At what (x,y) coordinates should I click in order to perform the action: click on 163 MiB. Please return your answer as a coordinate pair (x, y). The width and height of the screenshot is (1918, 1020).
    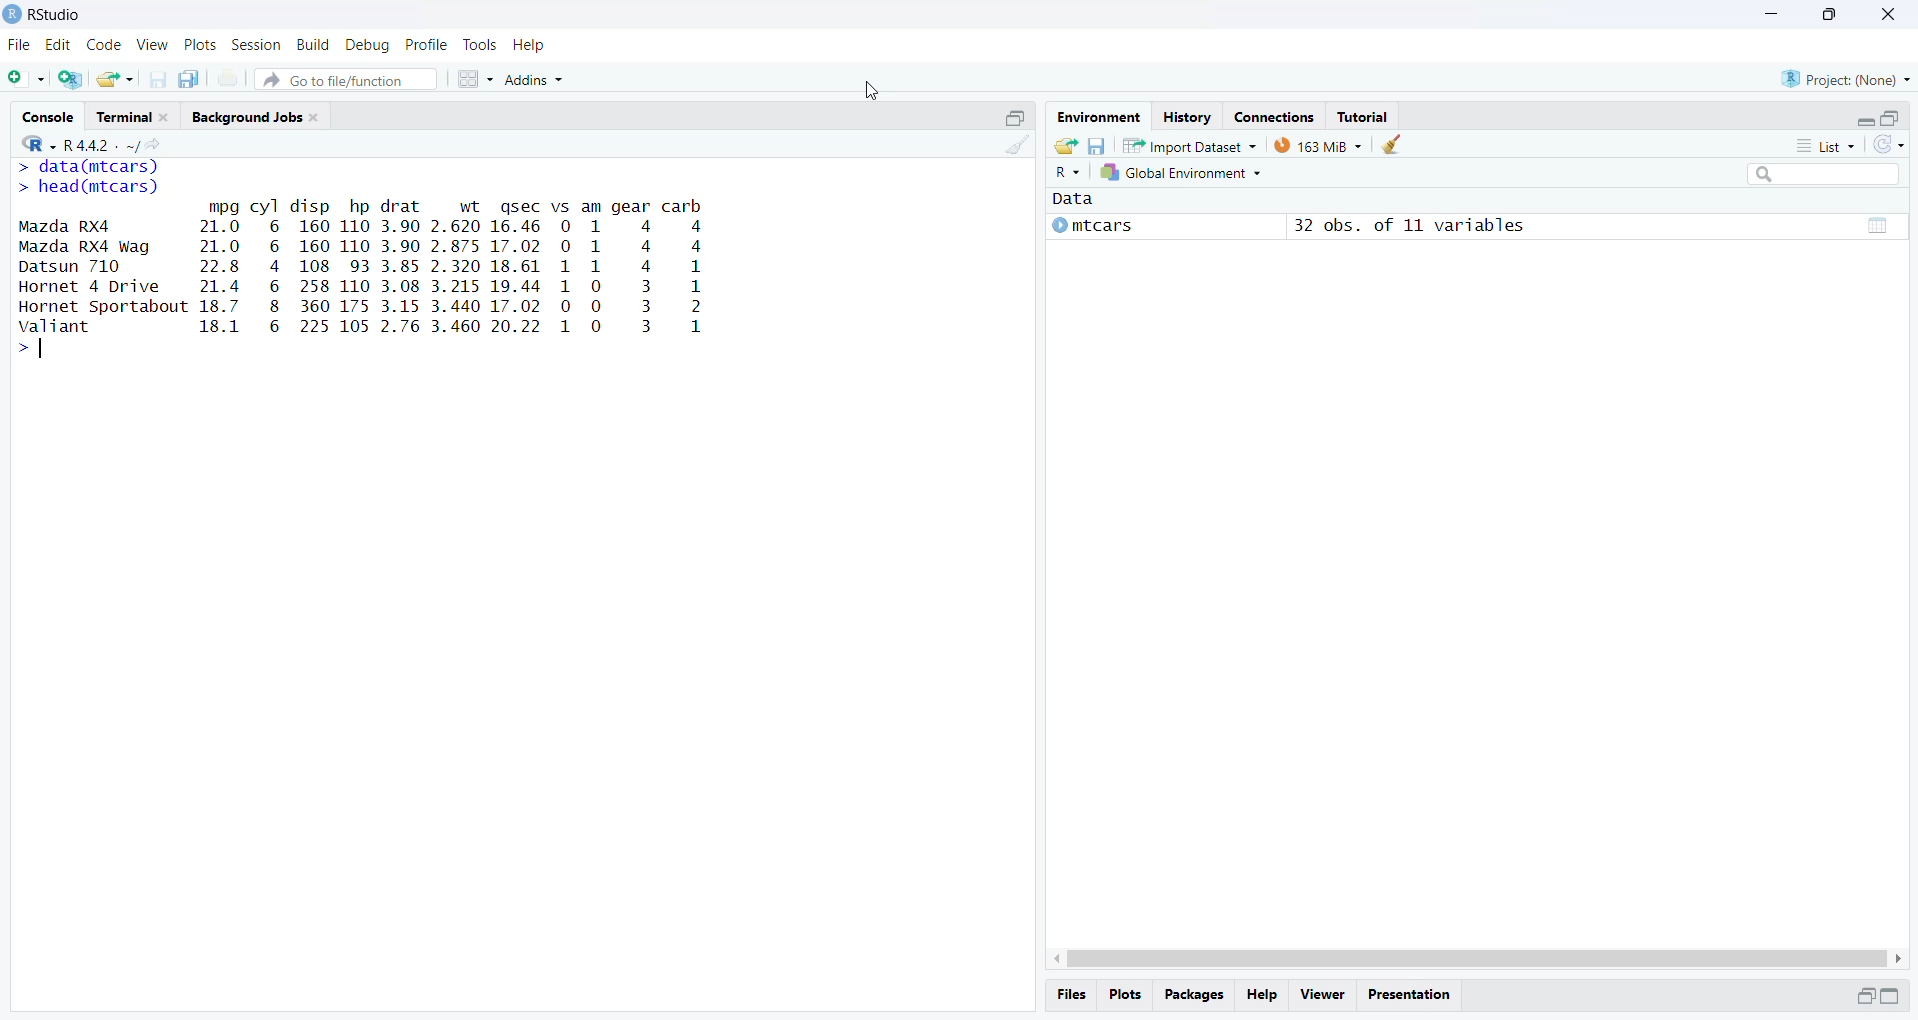
    Looking at the image, I should click on (1318, 146).